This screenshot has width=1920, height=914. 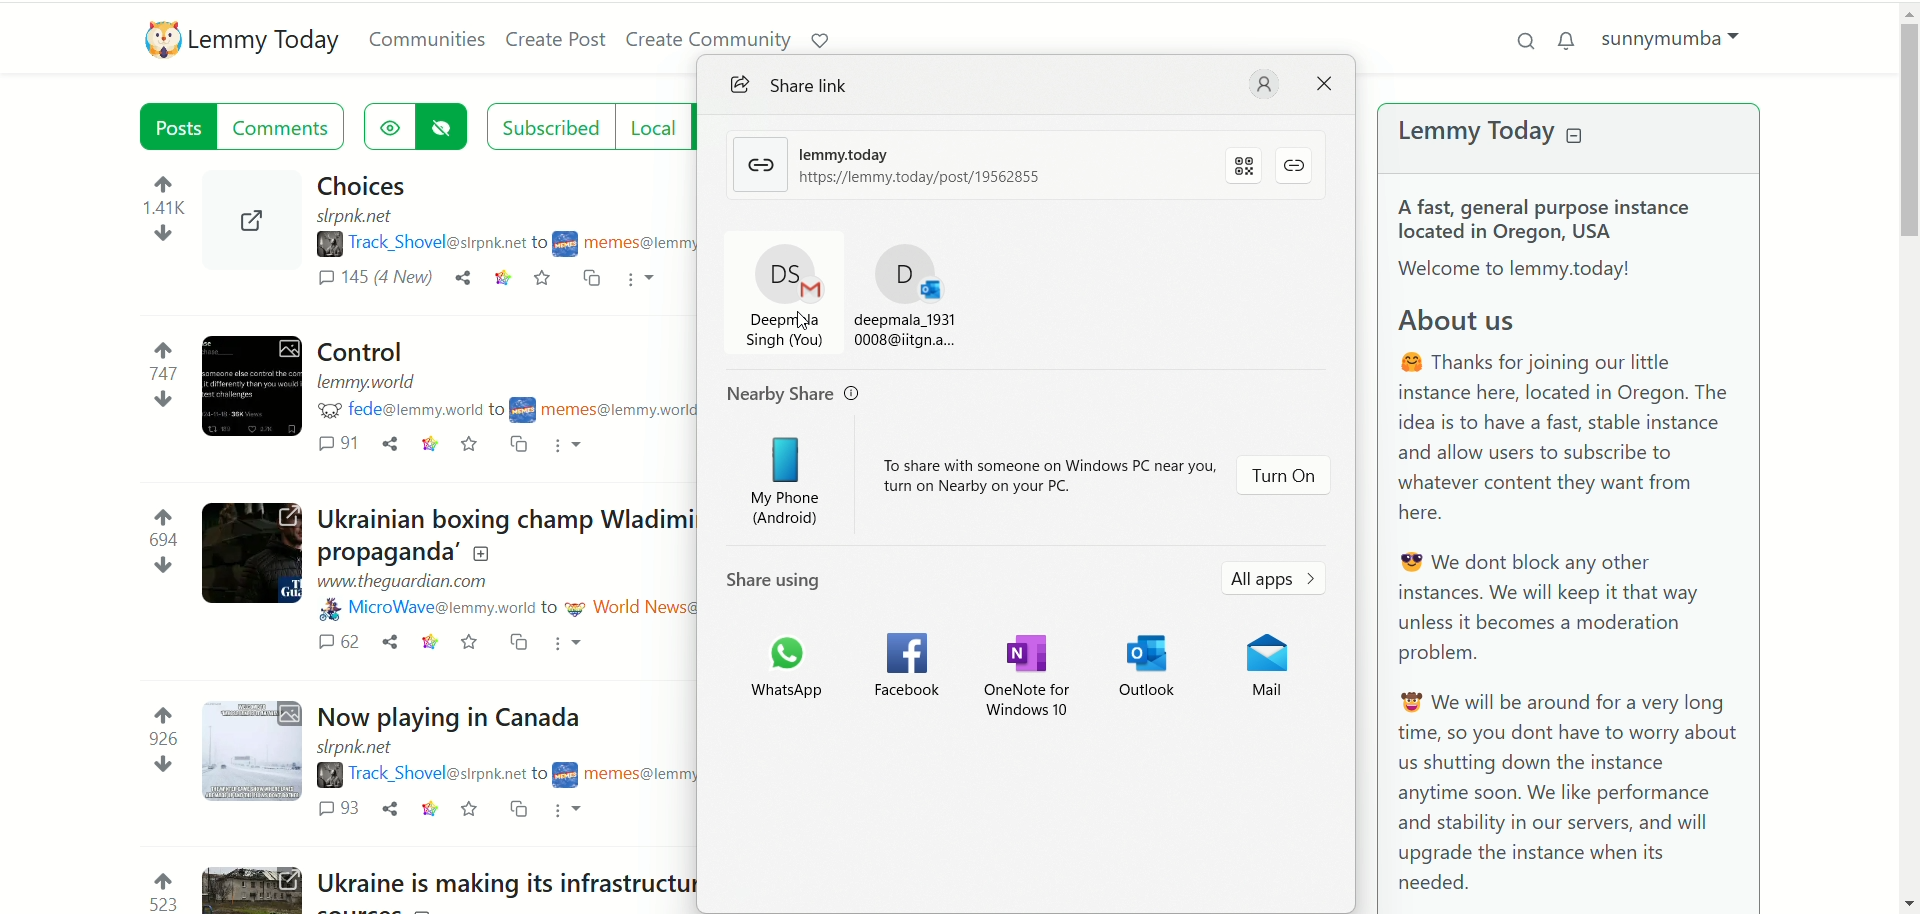 I want to click on votes up and down, so click(x=156, y=371).